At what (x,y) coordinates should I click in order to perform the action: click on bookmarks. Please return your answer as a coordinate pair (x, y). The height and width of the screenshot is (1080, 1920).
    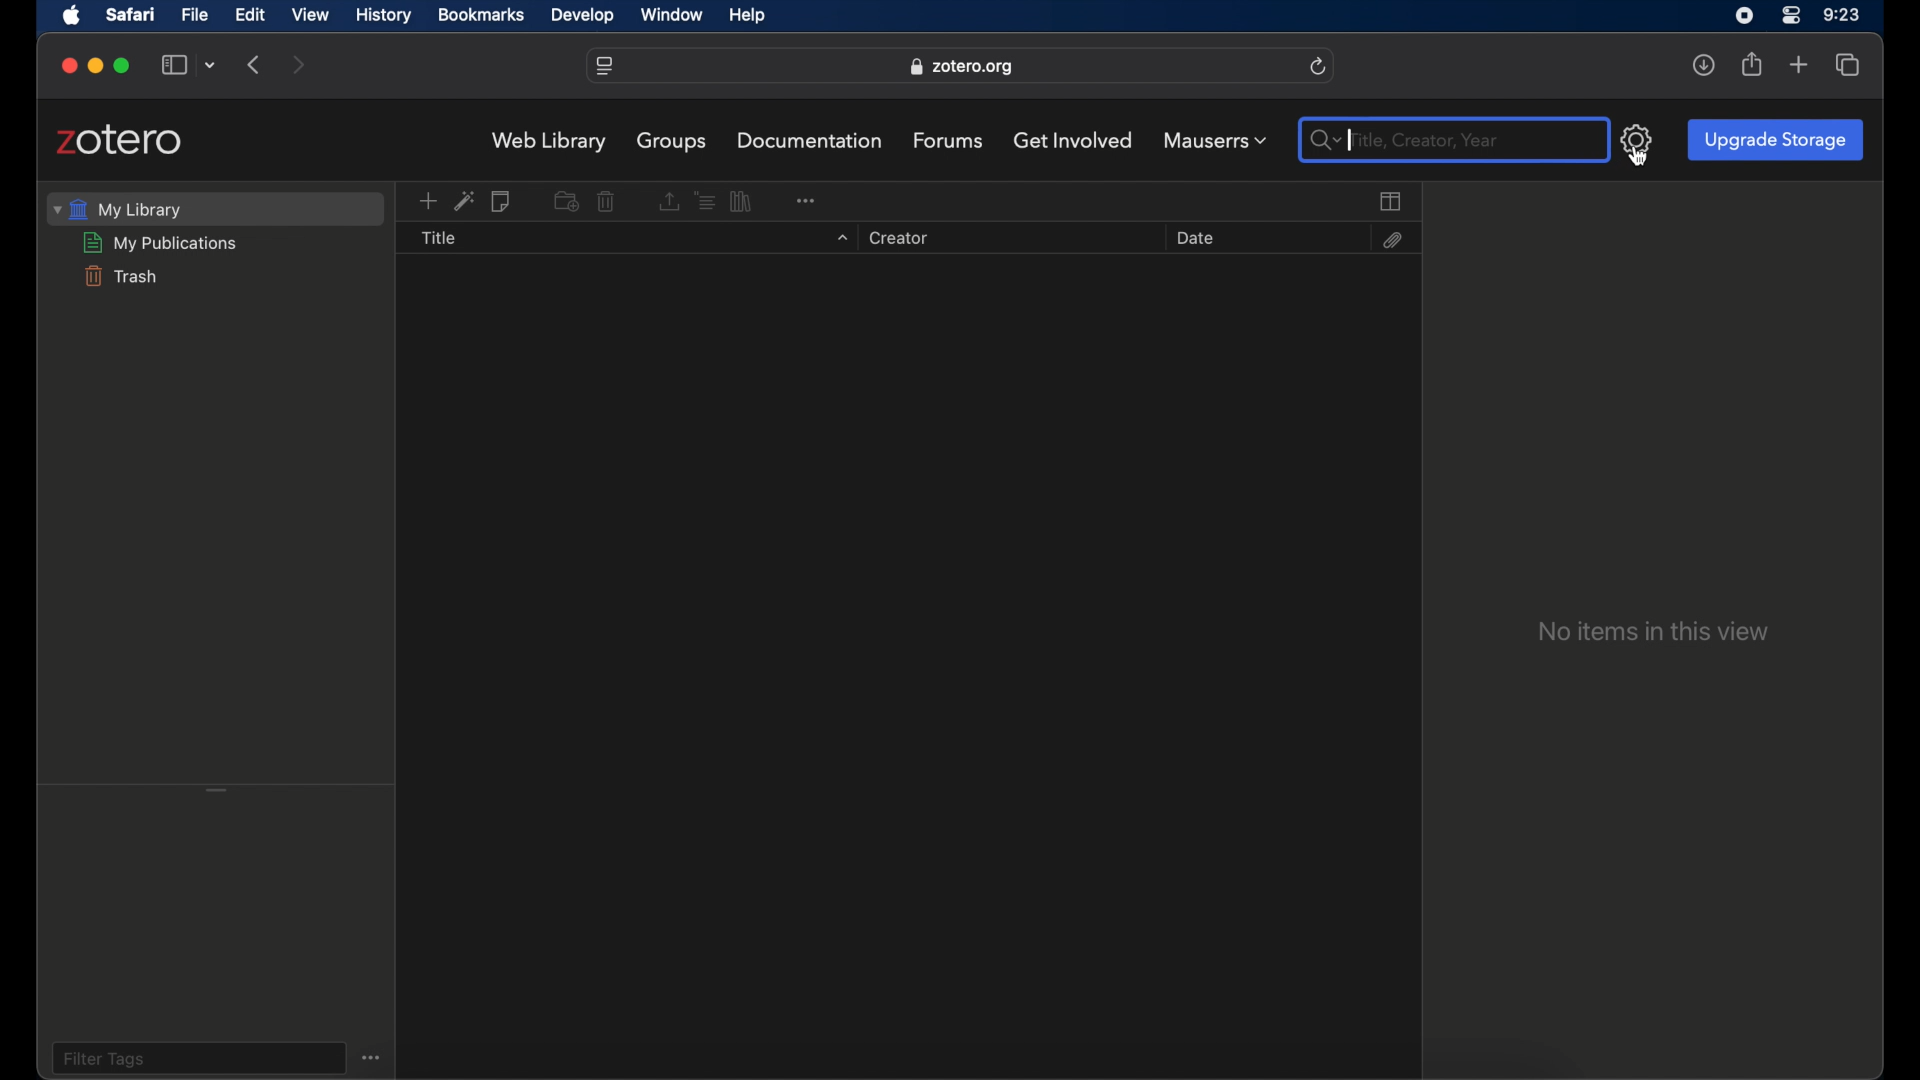
    Looking at the image, I should click on (481, 15).